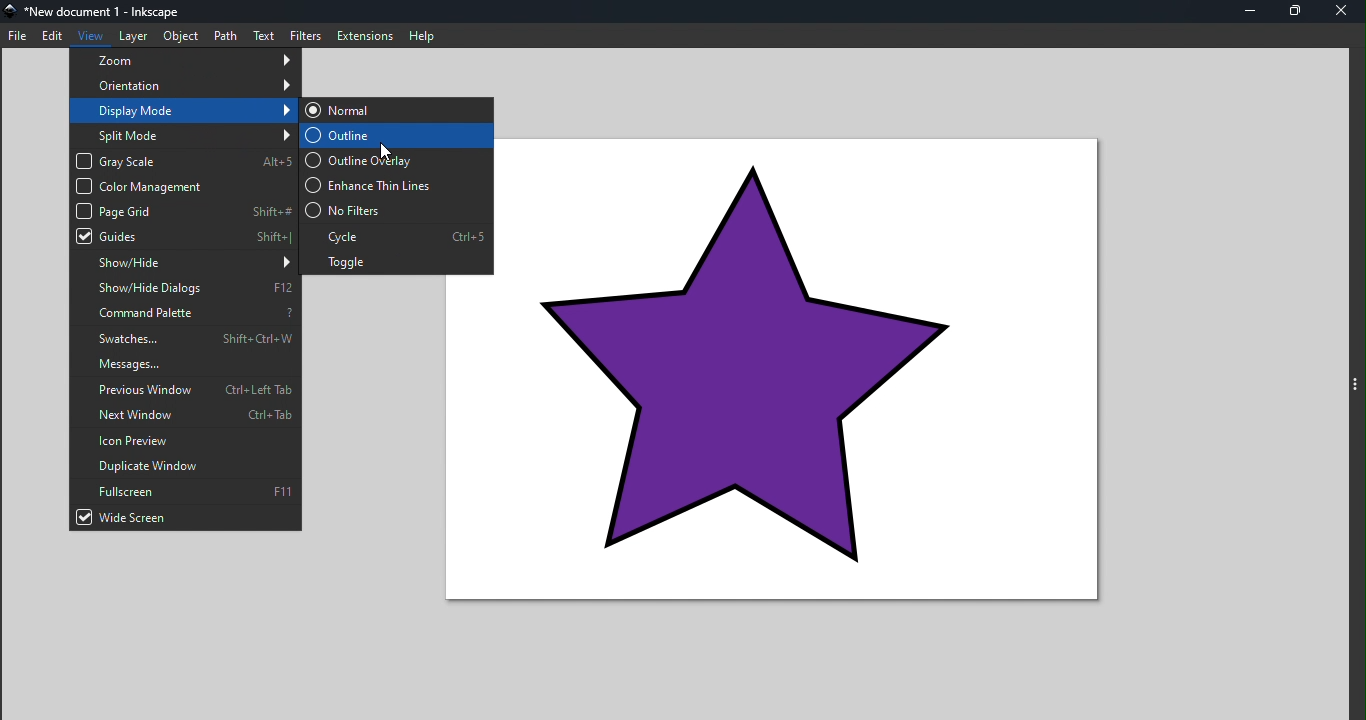 The width and height of the screenshot is (1366, 720). Describe the element at coordinates (182, 161) in the screenshot. I see `Gray scale` at that location.